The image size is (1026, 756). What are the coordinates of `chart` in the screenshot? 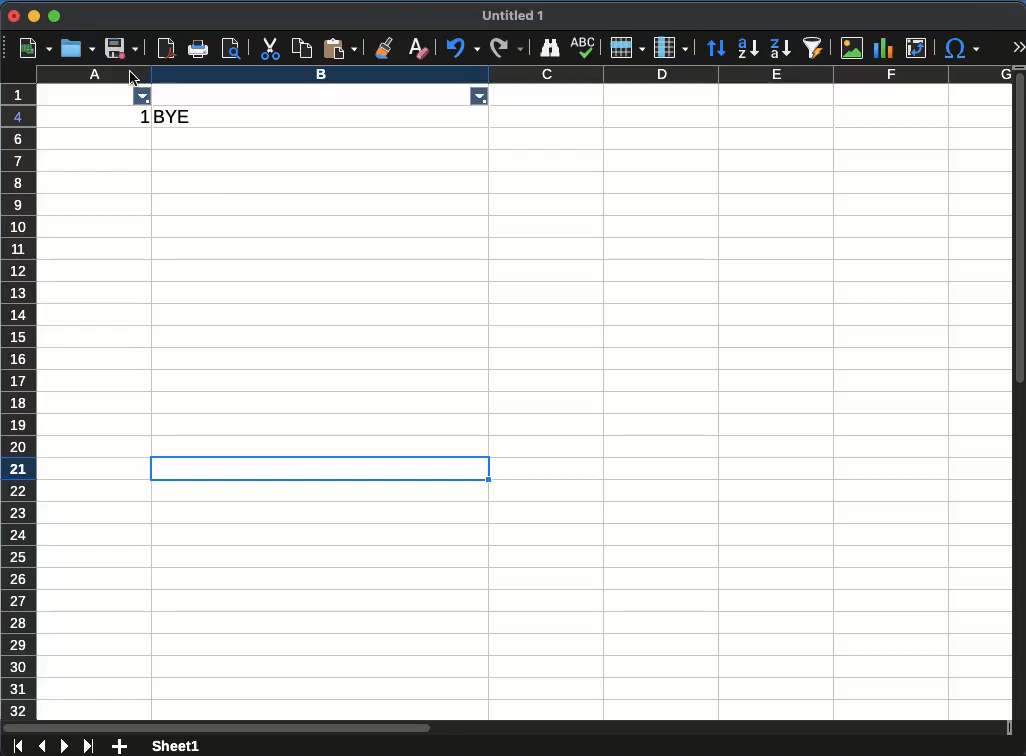 It's located at (881, 49).